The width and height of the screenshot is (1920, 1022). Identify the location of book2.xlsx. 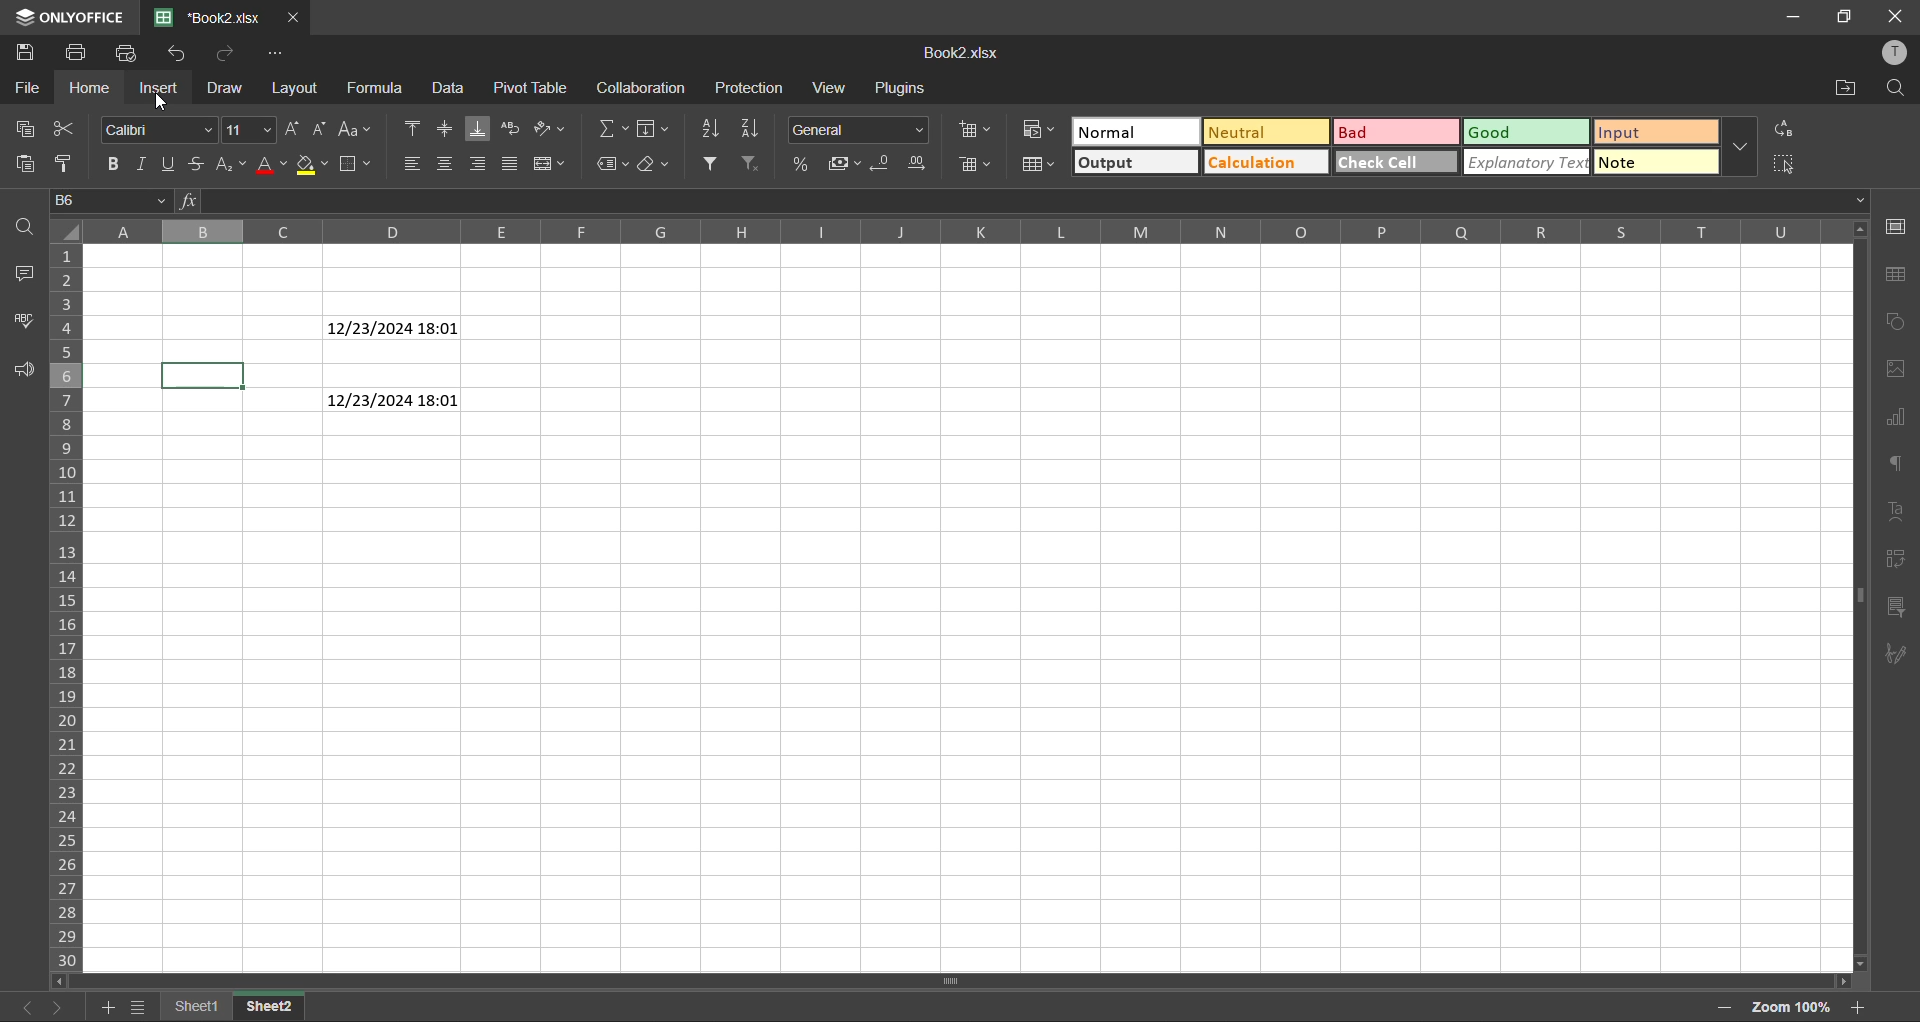
(206, 19).